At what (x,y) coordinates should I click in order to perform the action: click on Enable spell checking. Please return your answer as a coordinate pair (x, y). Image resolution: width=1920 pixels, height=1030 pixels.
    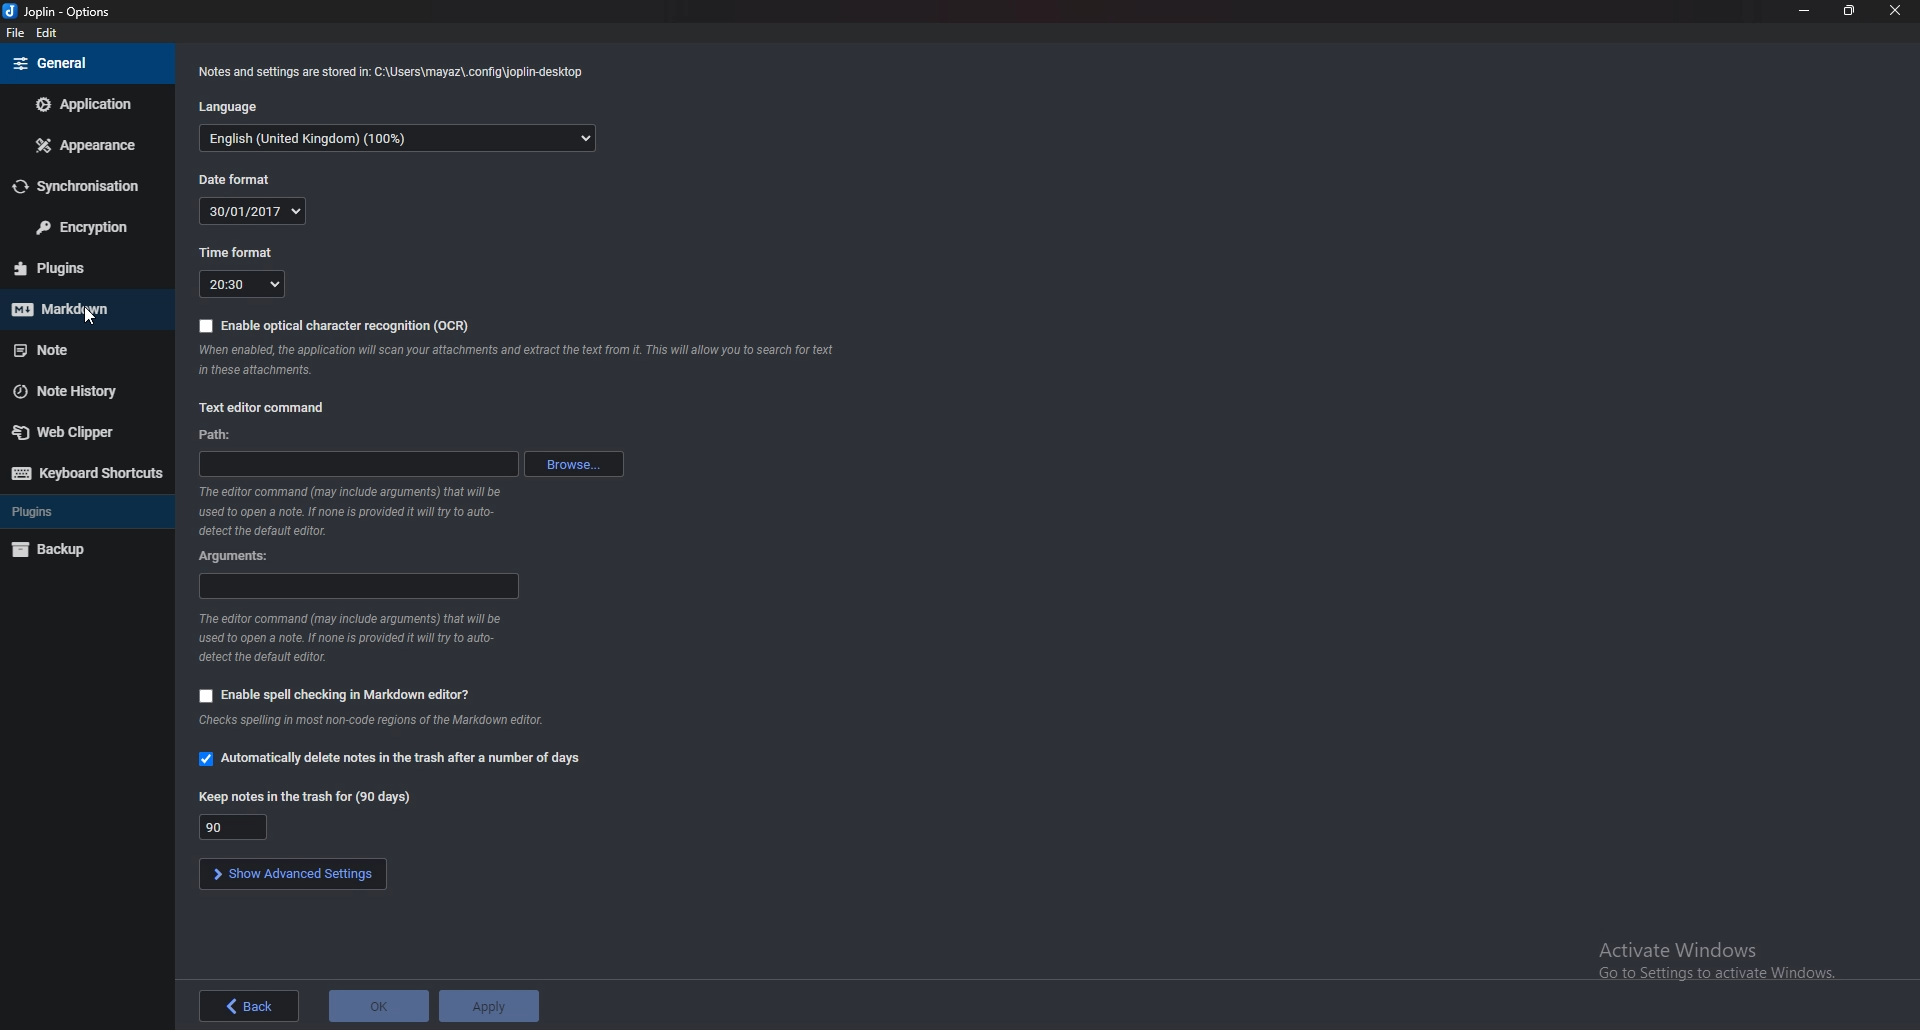
    Looking at the image, I should click on (336, 695).